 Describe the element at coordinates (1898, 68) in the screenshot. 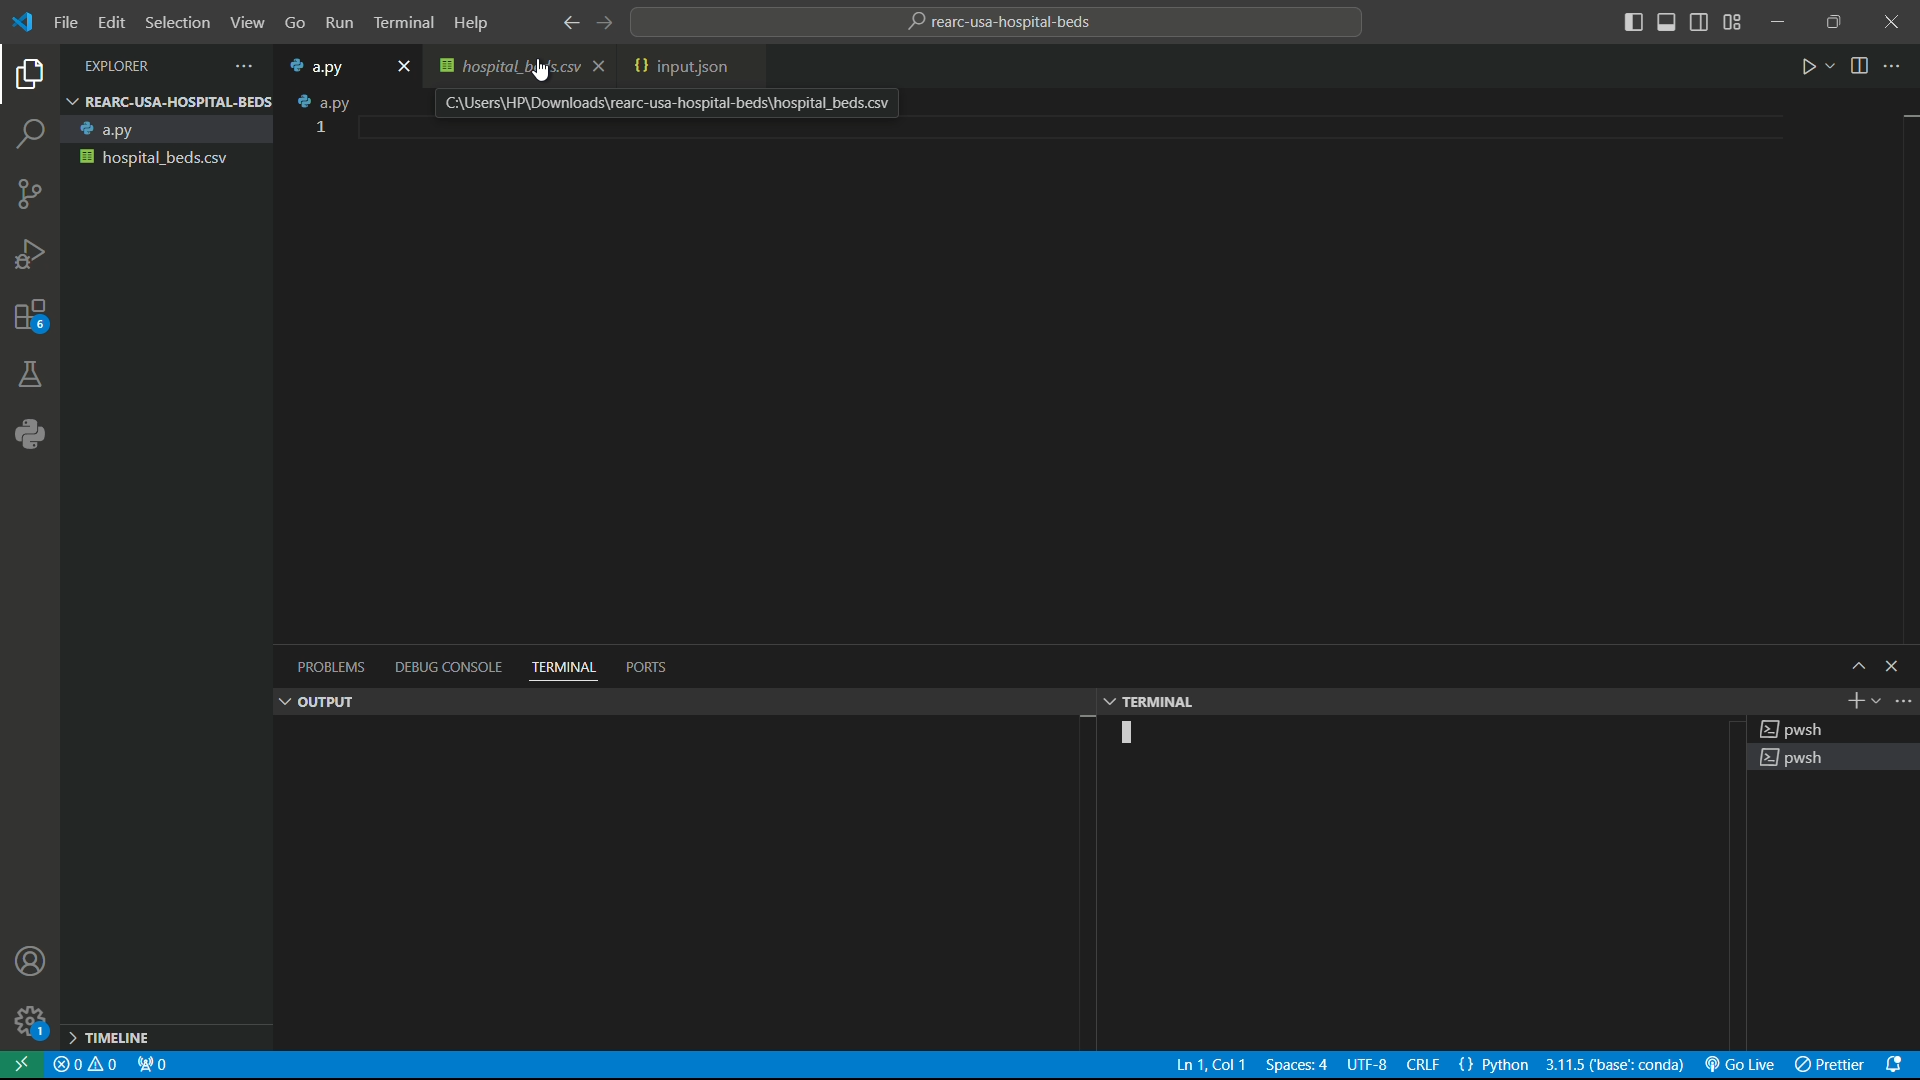

I see `more actions` at that location.